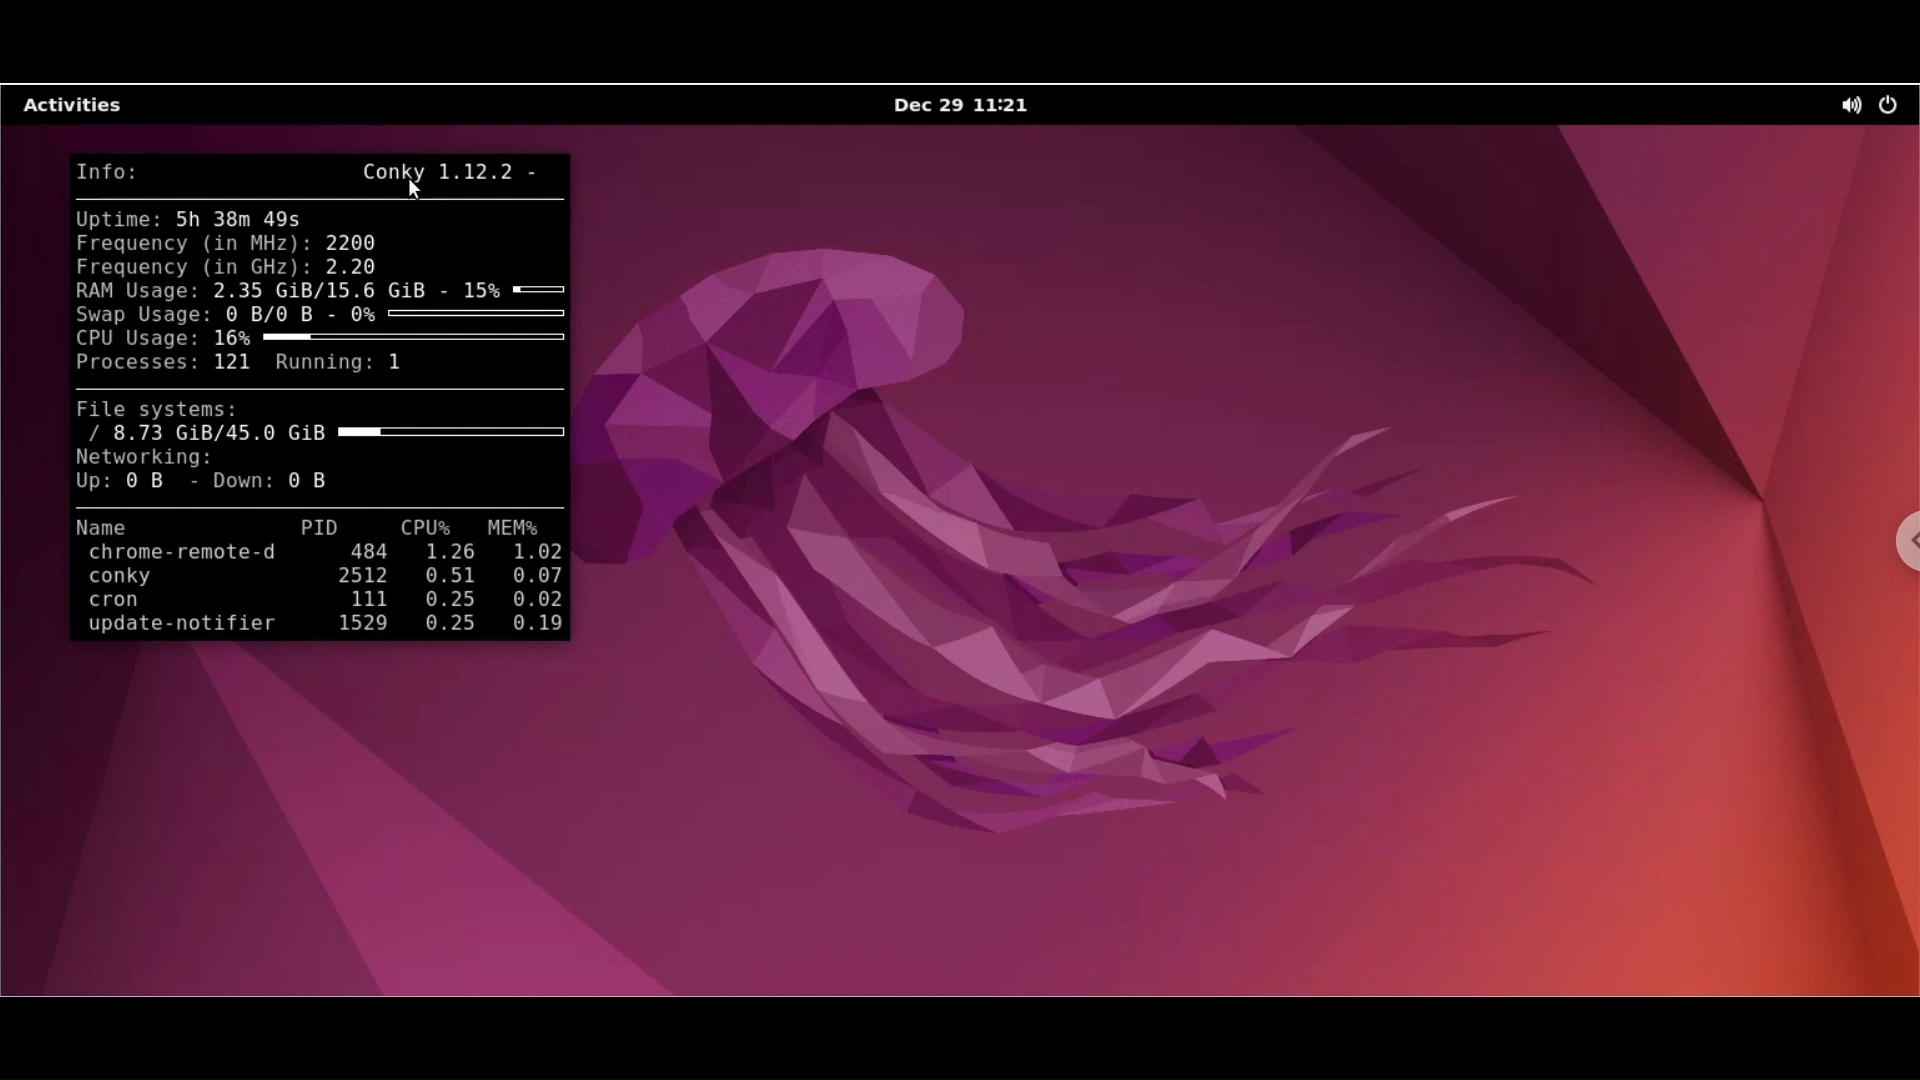  What do you see at coordinates (139, 292) in the screenshot?
I see `RAM usage:` at bounding box center [139, 292].